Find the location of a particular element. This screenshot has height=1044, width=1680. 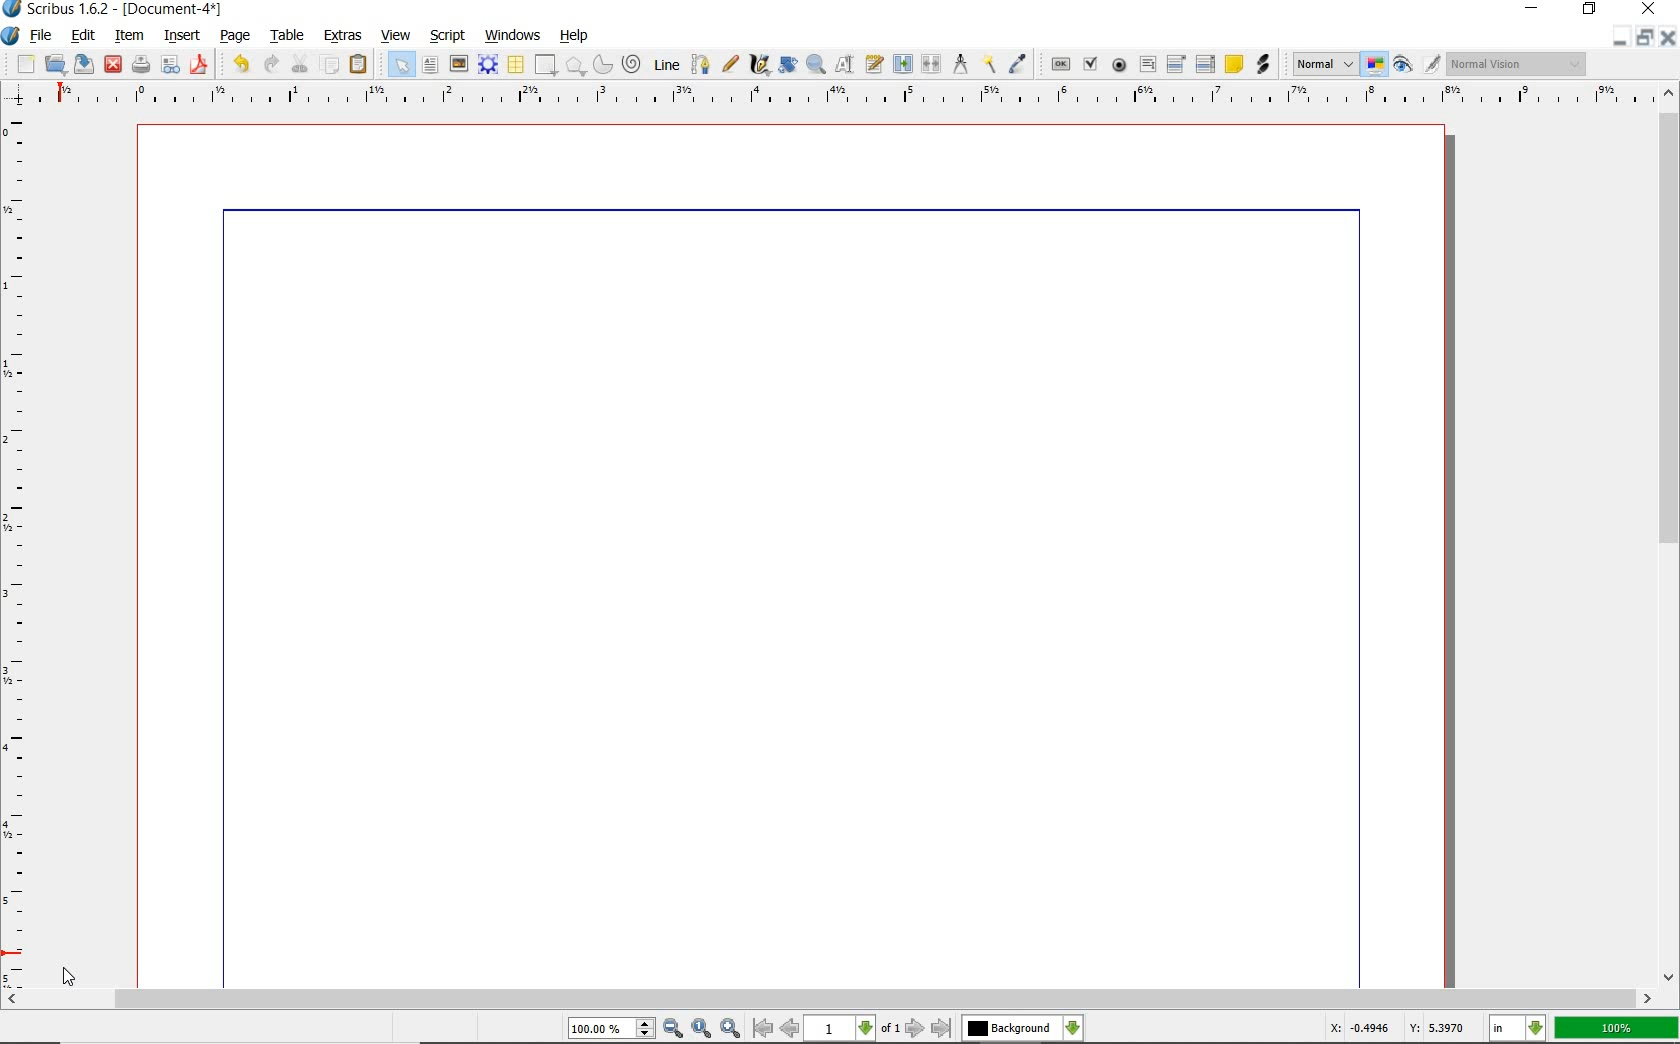

Scribus 1.6.2 - [Document-4*] is located at coordinates (114, 10).